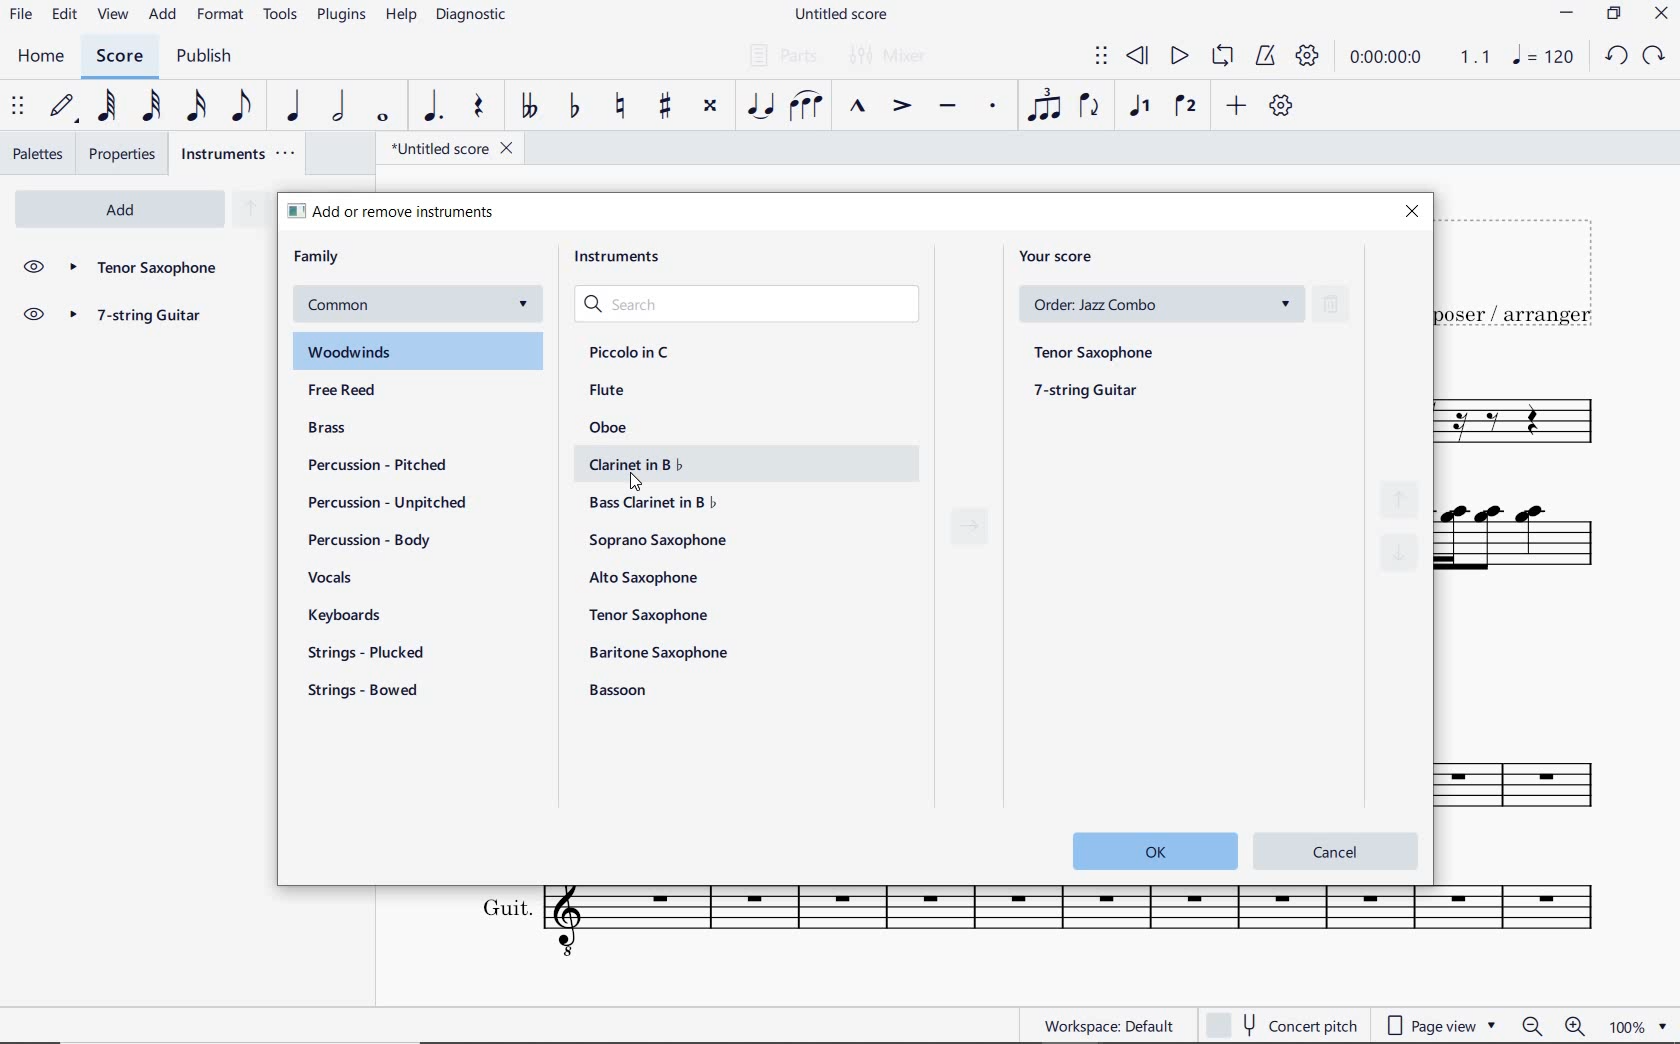 Image resolution: width=1680 pixels, height=1044 pixels. I want to click on AUGMENTATION DOT, so click(434, 107).